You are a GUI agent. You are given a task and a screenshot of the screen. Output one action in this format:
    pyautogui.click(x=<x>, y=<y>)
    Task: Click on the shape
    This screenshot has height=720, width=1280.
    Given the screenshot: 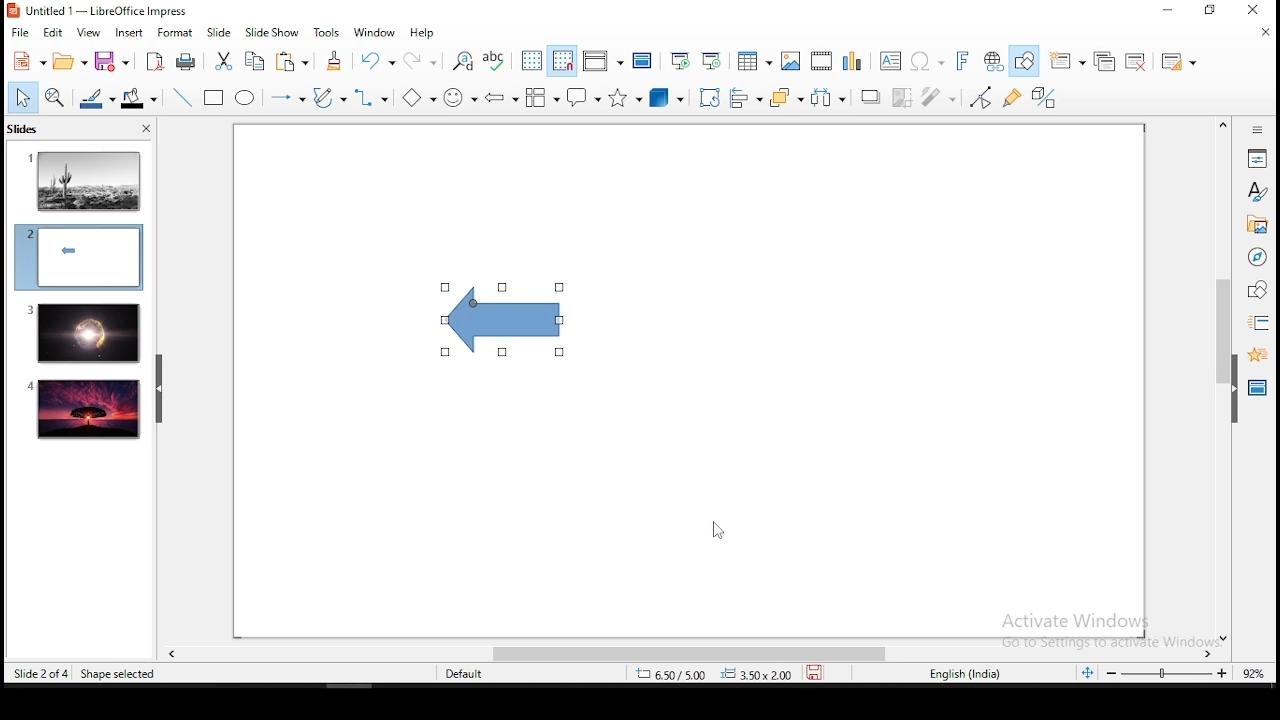 What is the action you would take?
    pyautogui.click(x=502, y=321)
    